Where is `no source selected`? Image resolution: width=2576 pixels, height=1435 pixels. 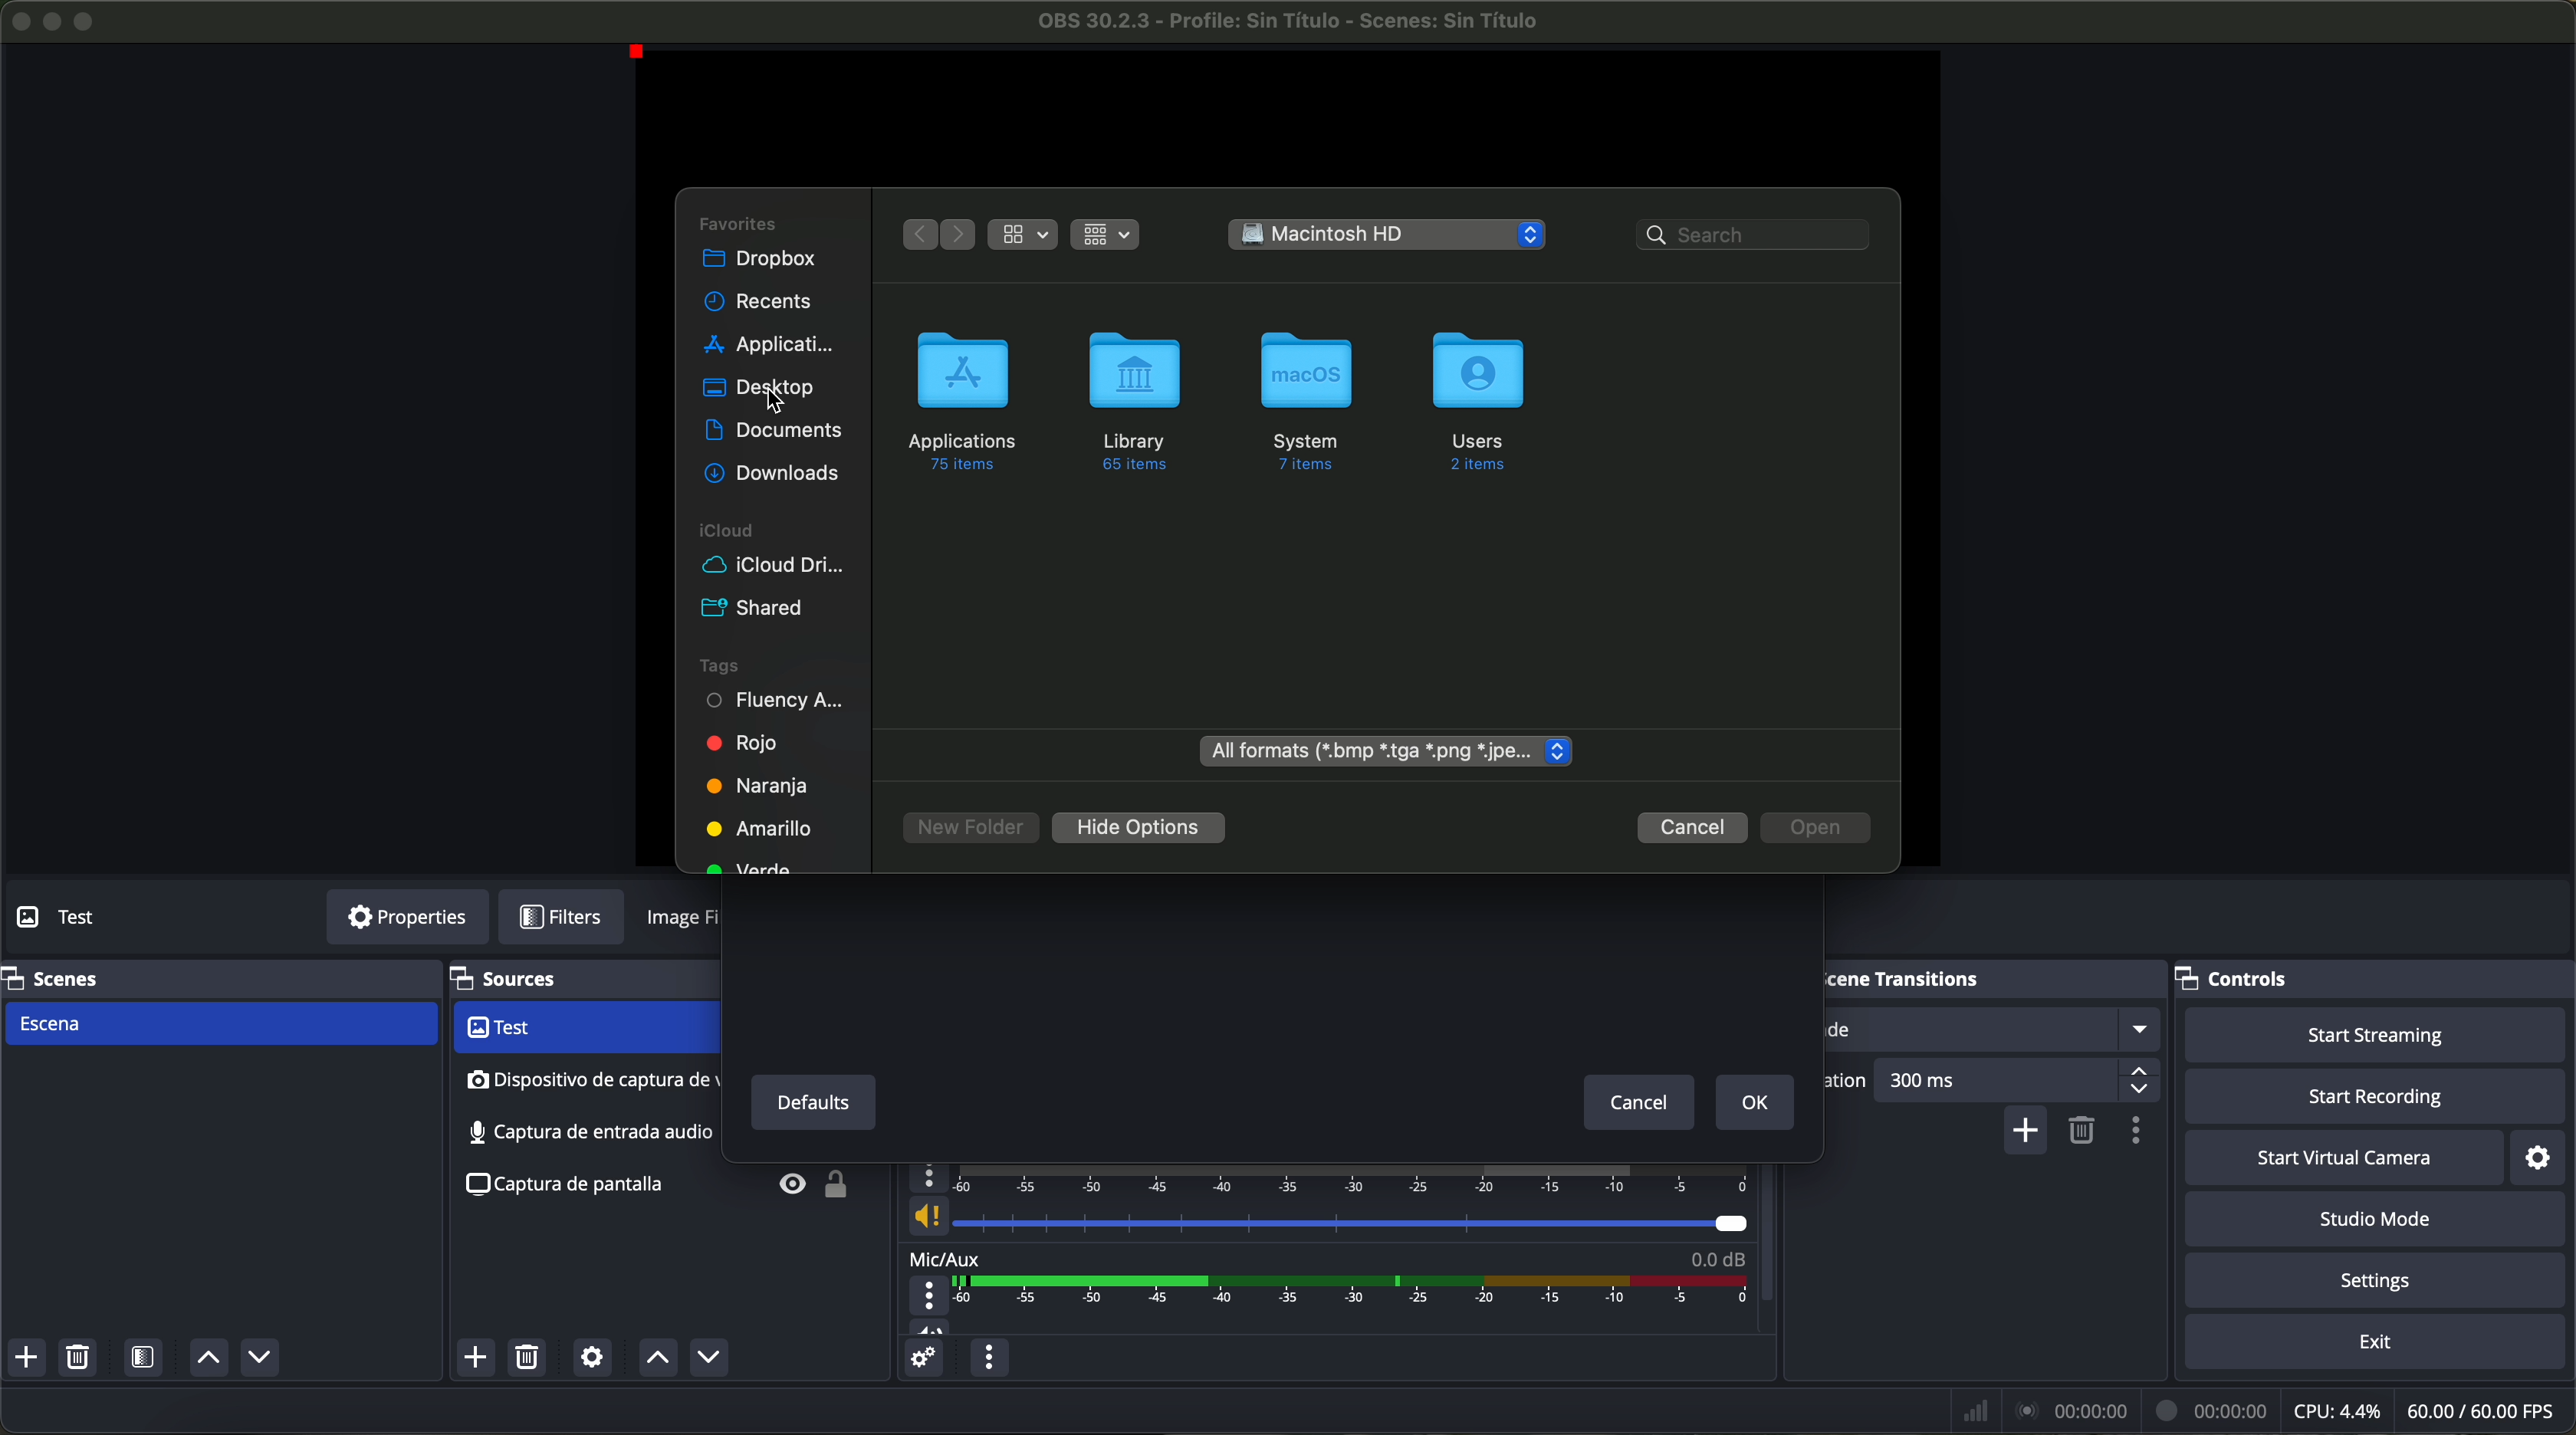
no source selected is located at coordinates (105, 915).